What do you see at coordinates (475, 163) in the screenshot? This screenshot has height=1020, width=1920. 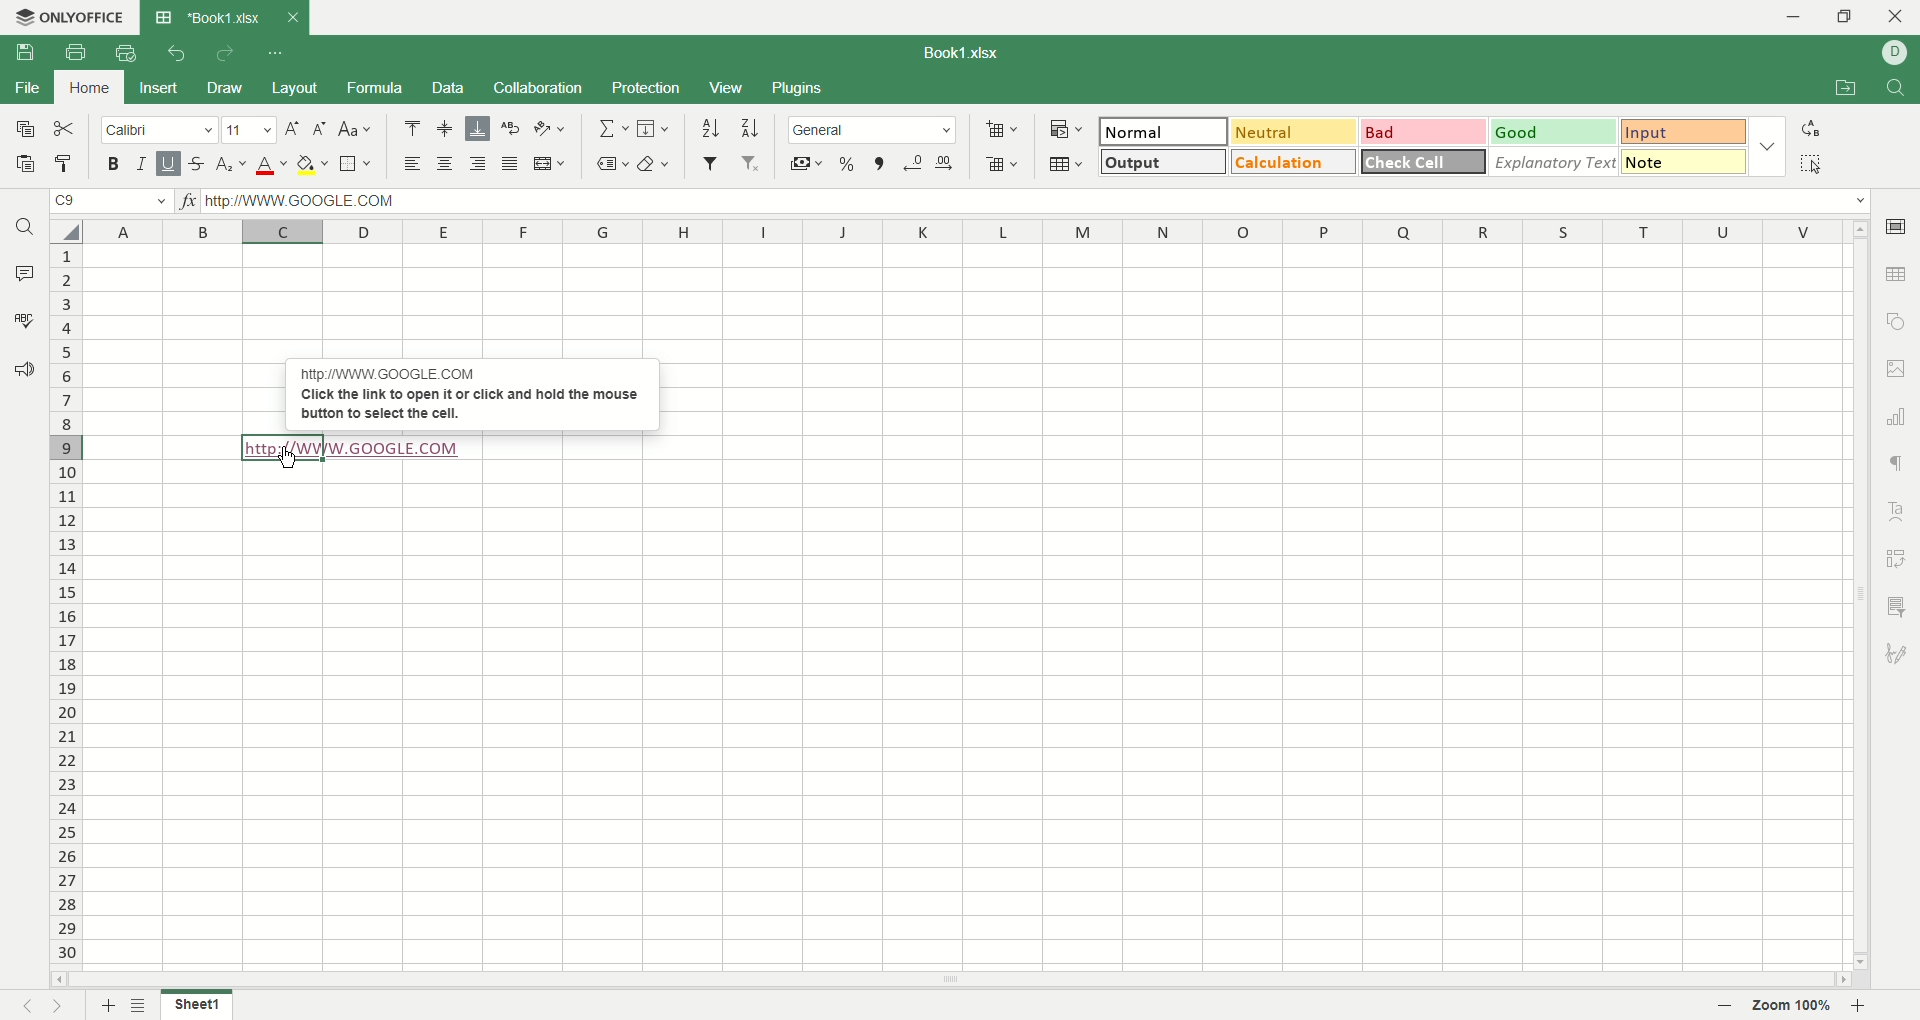 I see `align right` at bounding box center [475, 163].